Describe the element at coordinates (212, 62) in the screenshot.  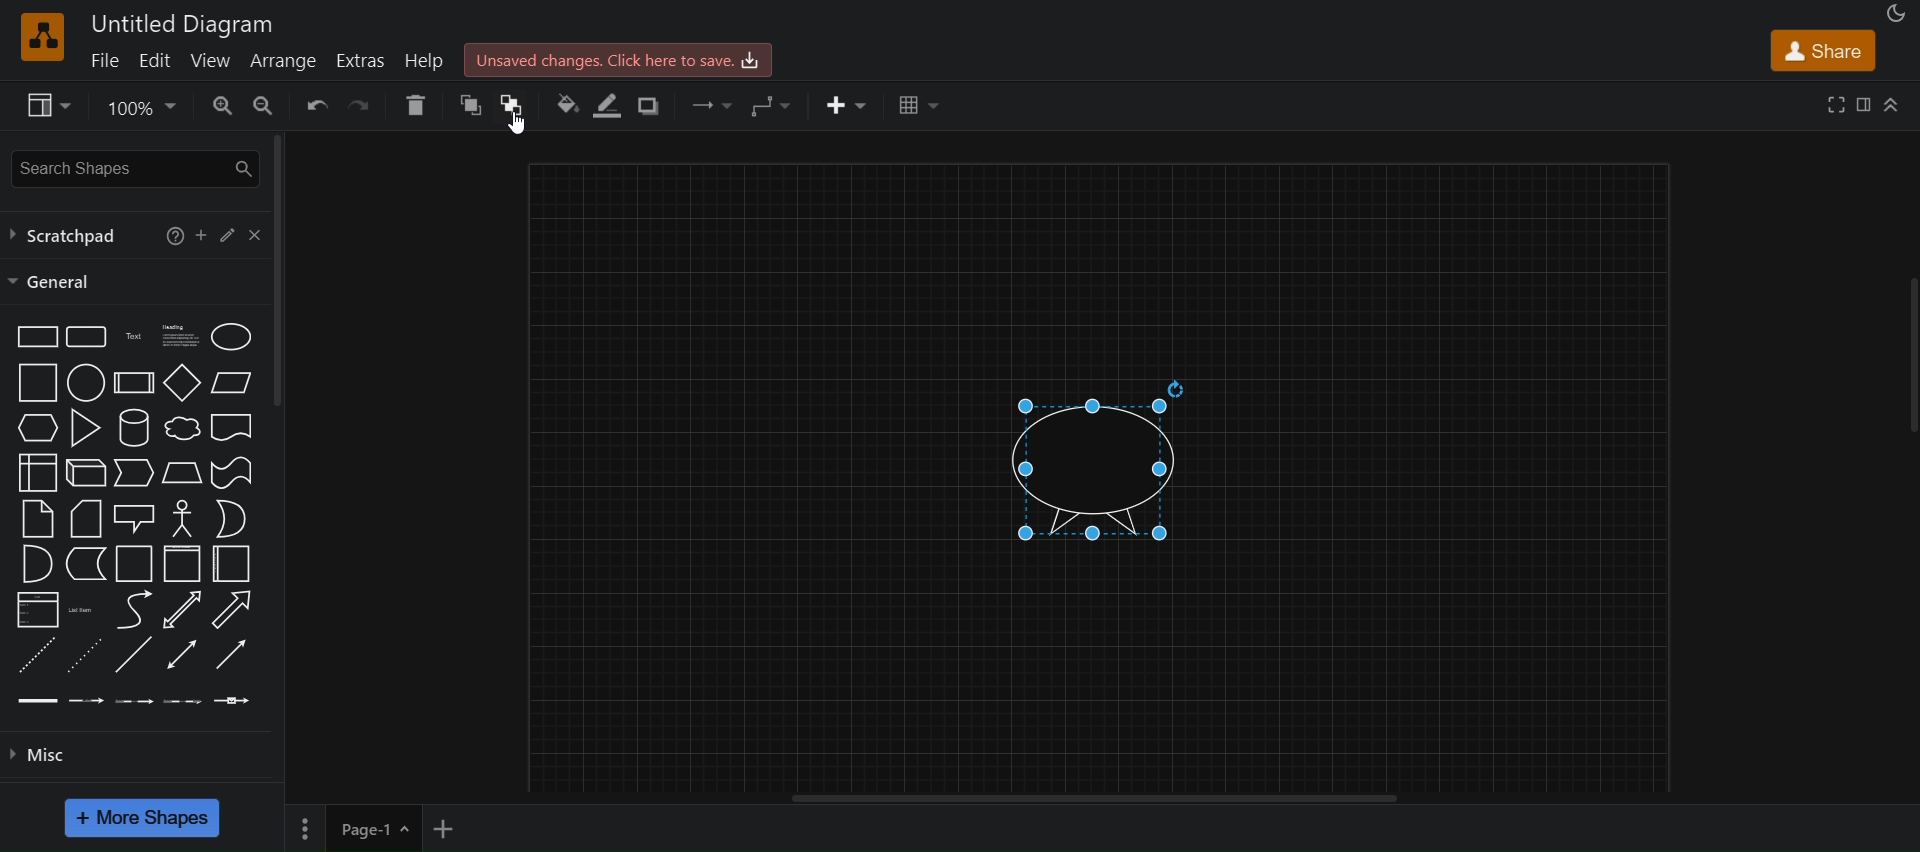
I see `view` at that location.